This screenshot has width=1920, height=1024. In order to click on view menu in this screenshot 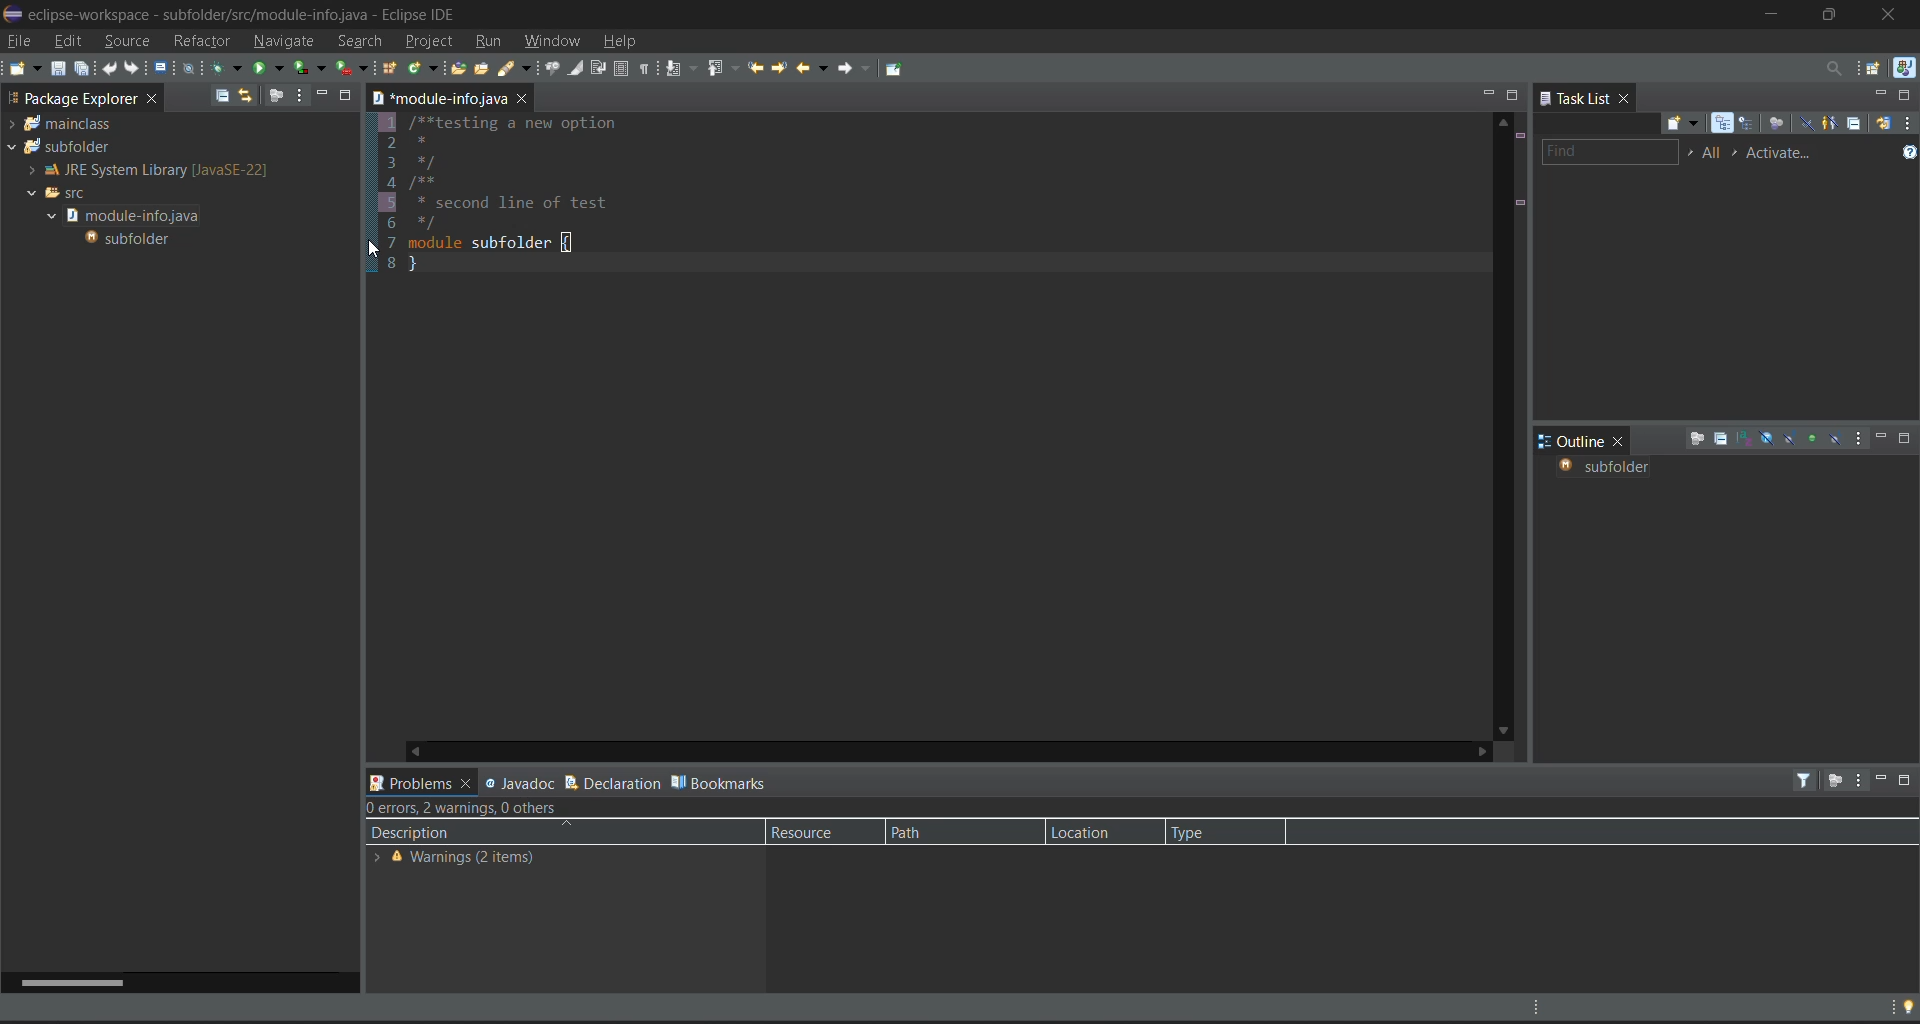, I will do `click(1860, 440)`.